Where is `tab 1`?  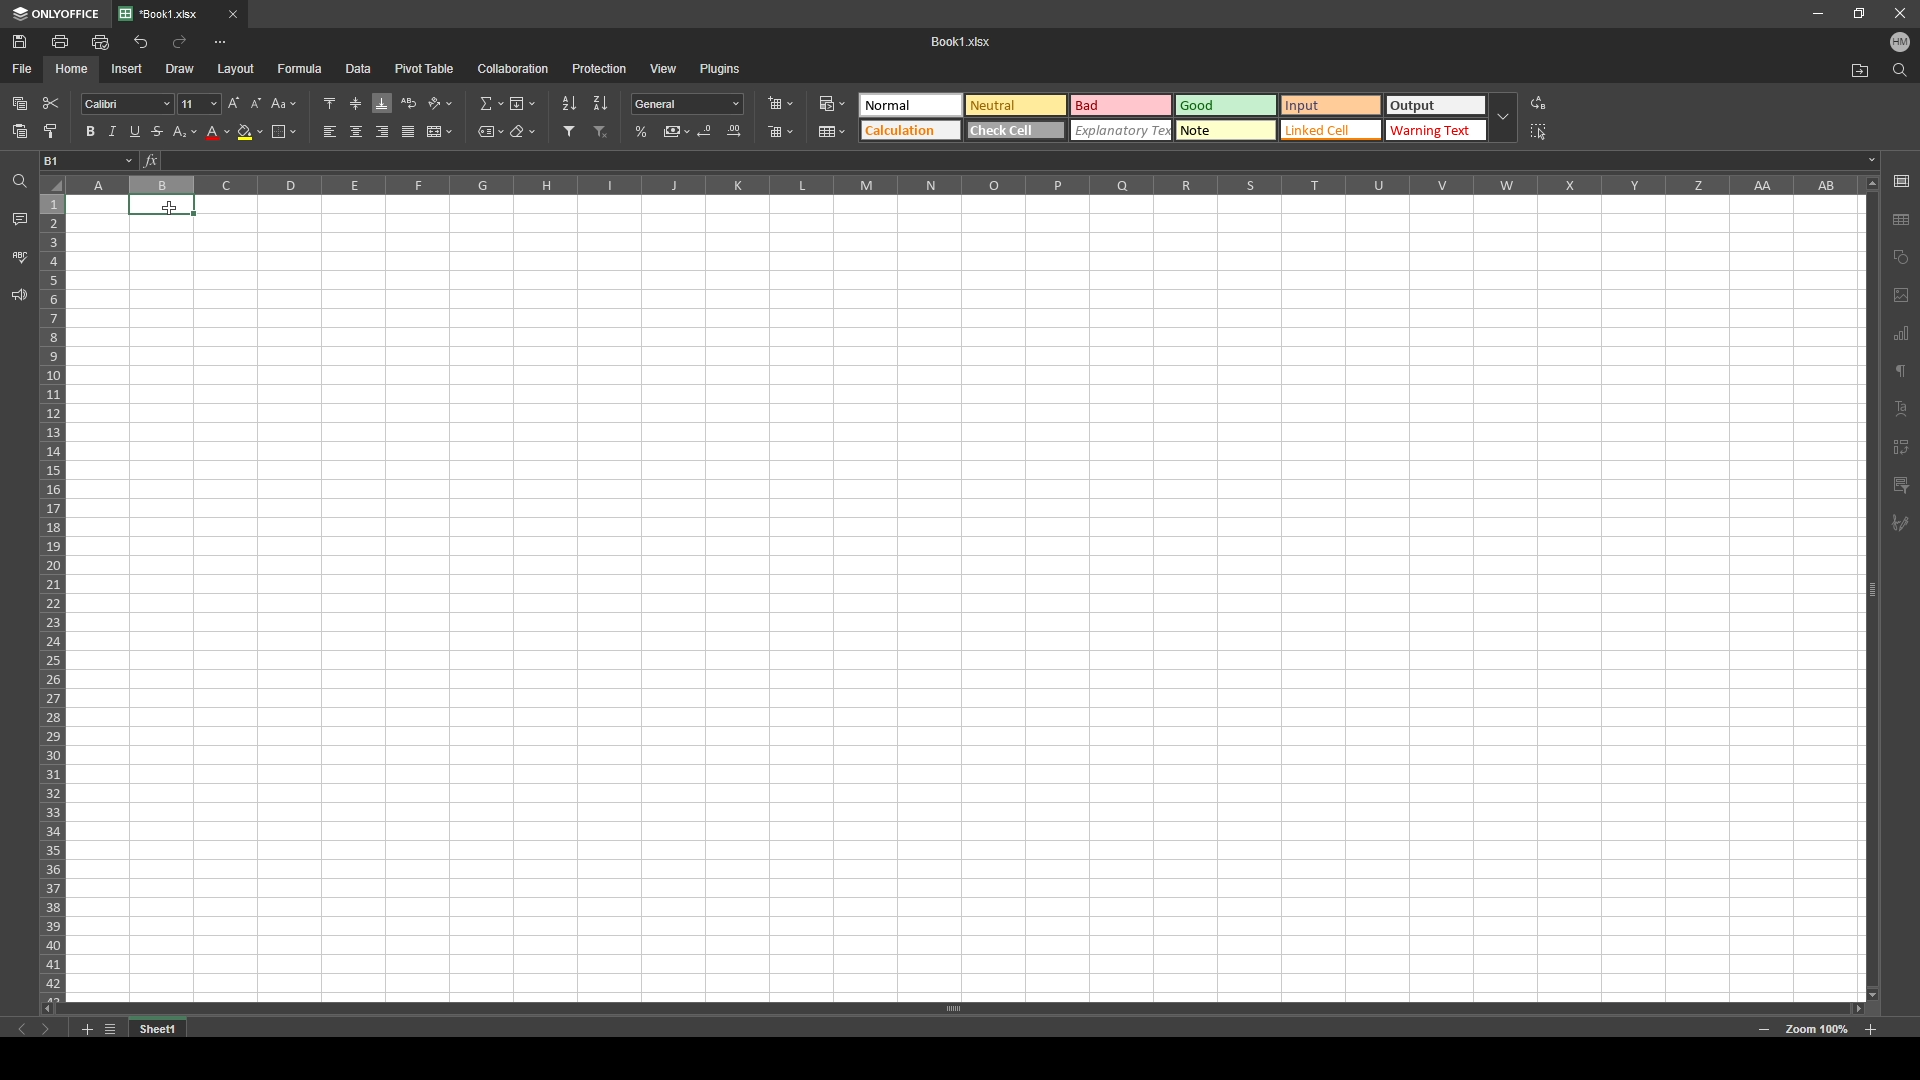
tab 1 is located at coordinates (166, 14).